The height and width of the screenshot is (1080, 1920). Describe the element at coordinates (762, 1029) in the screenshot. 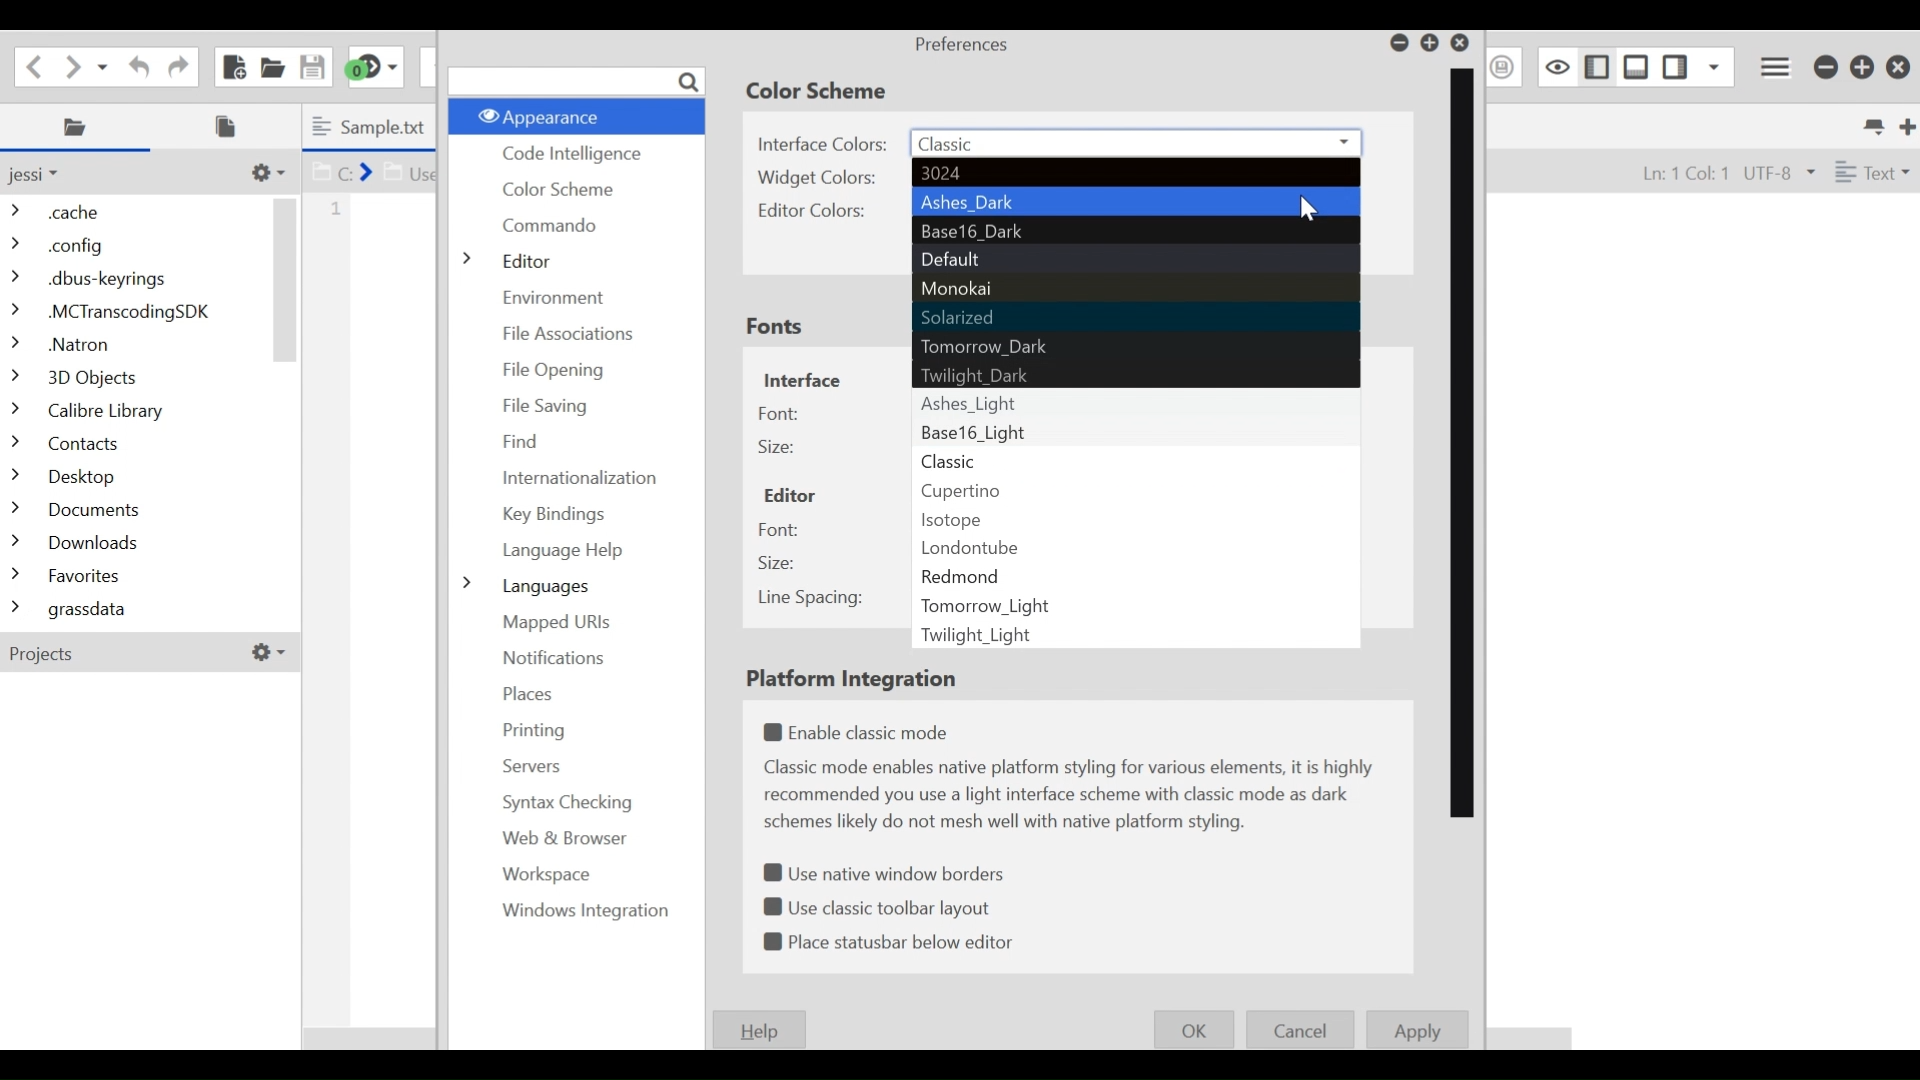

I see `Help` at that location.